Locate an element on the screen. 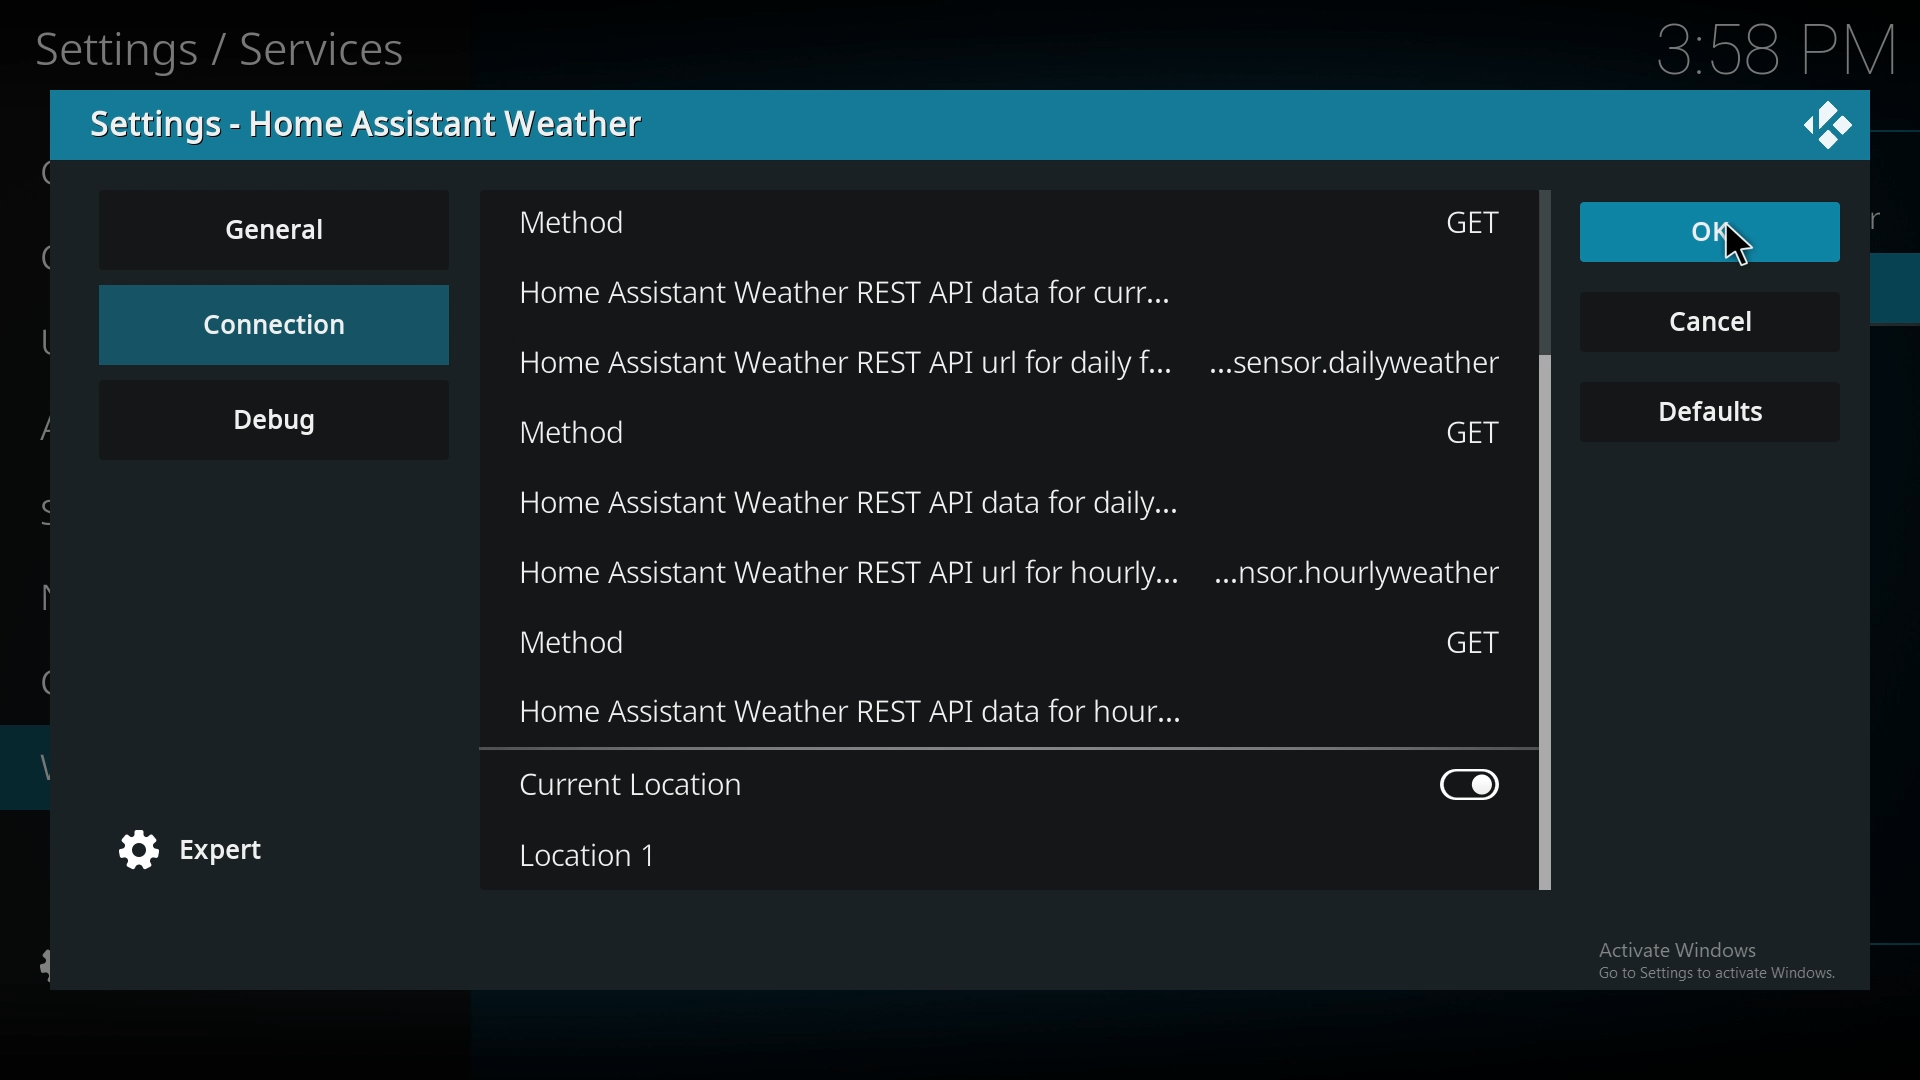  method is located at coordinates (1010, 648).